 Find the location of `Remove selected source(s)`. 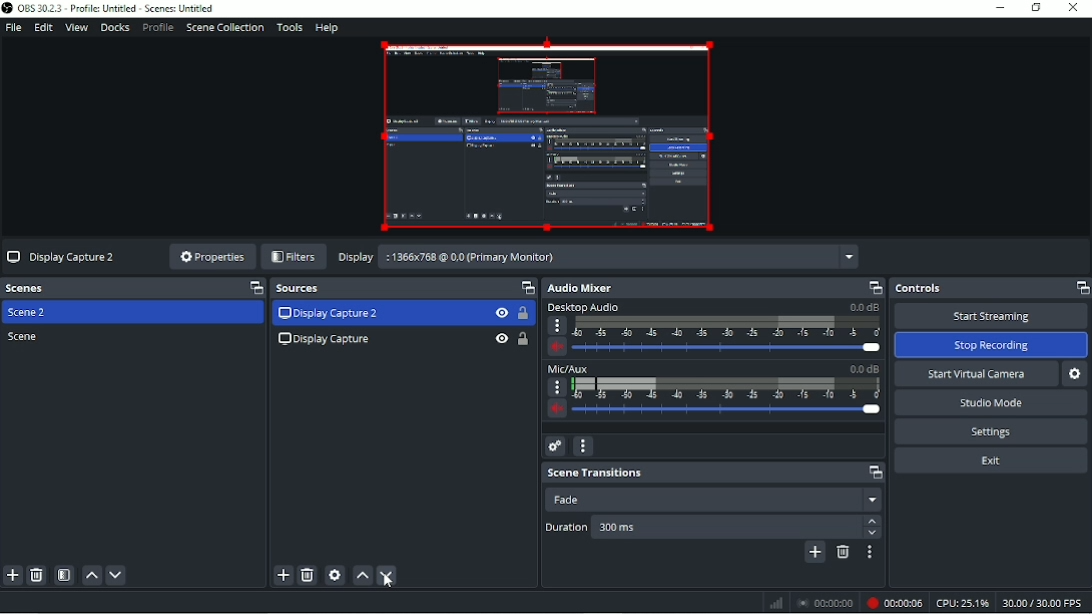

Remove selected source(s) is located at coordinates (307, 575).